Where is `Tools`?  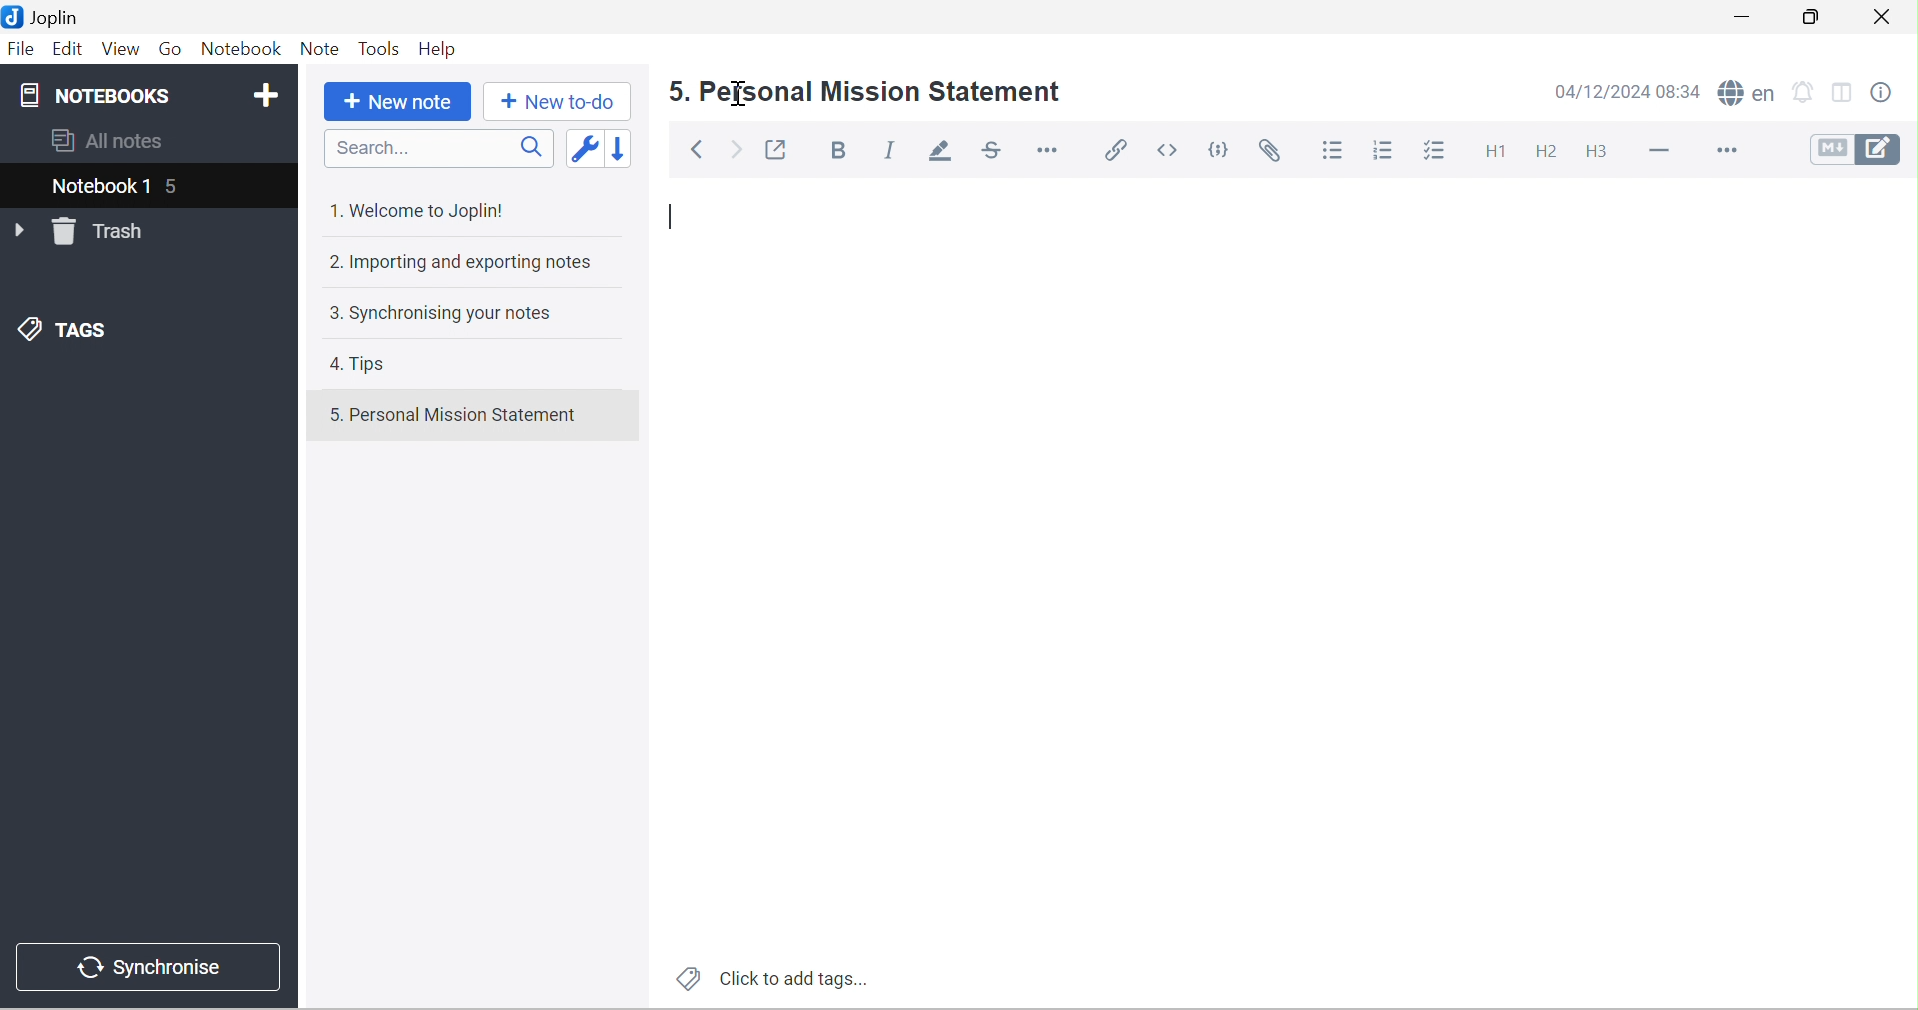 Tools is located at coordinates (381, 48).